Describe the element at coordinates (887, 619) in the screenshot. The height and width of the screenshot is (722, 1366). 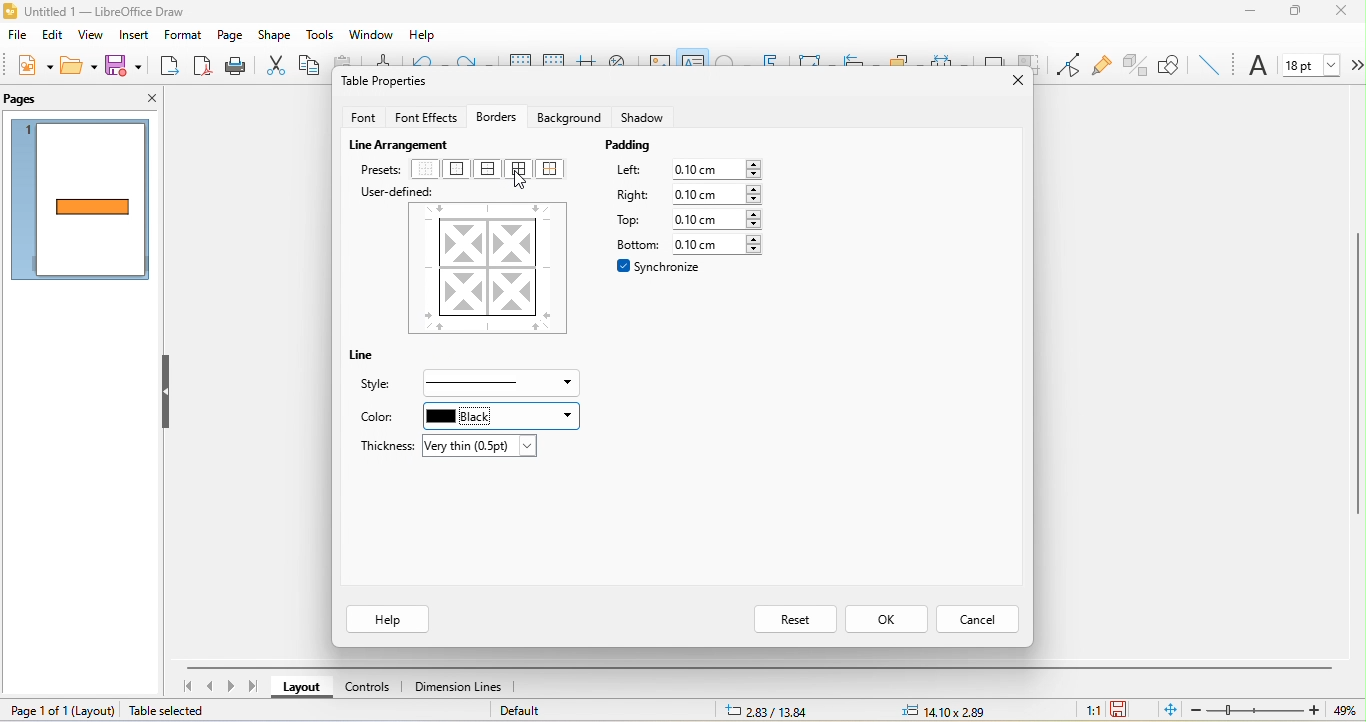
I see `ok` at that location.